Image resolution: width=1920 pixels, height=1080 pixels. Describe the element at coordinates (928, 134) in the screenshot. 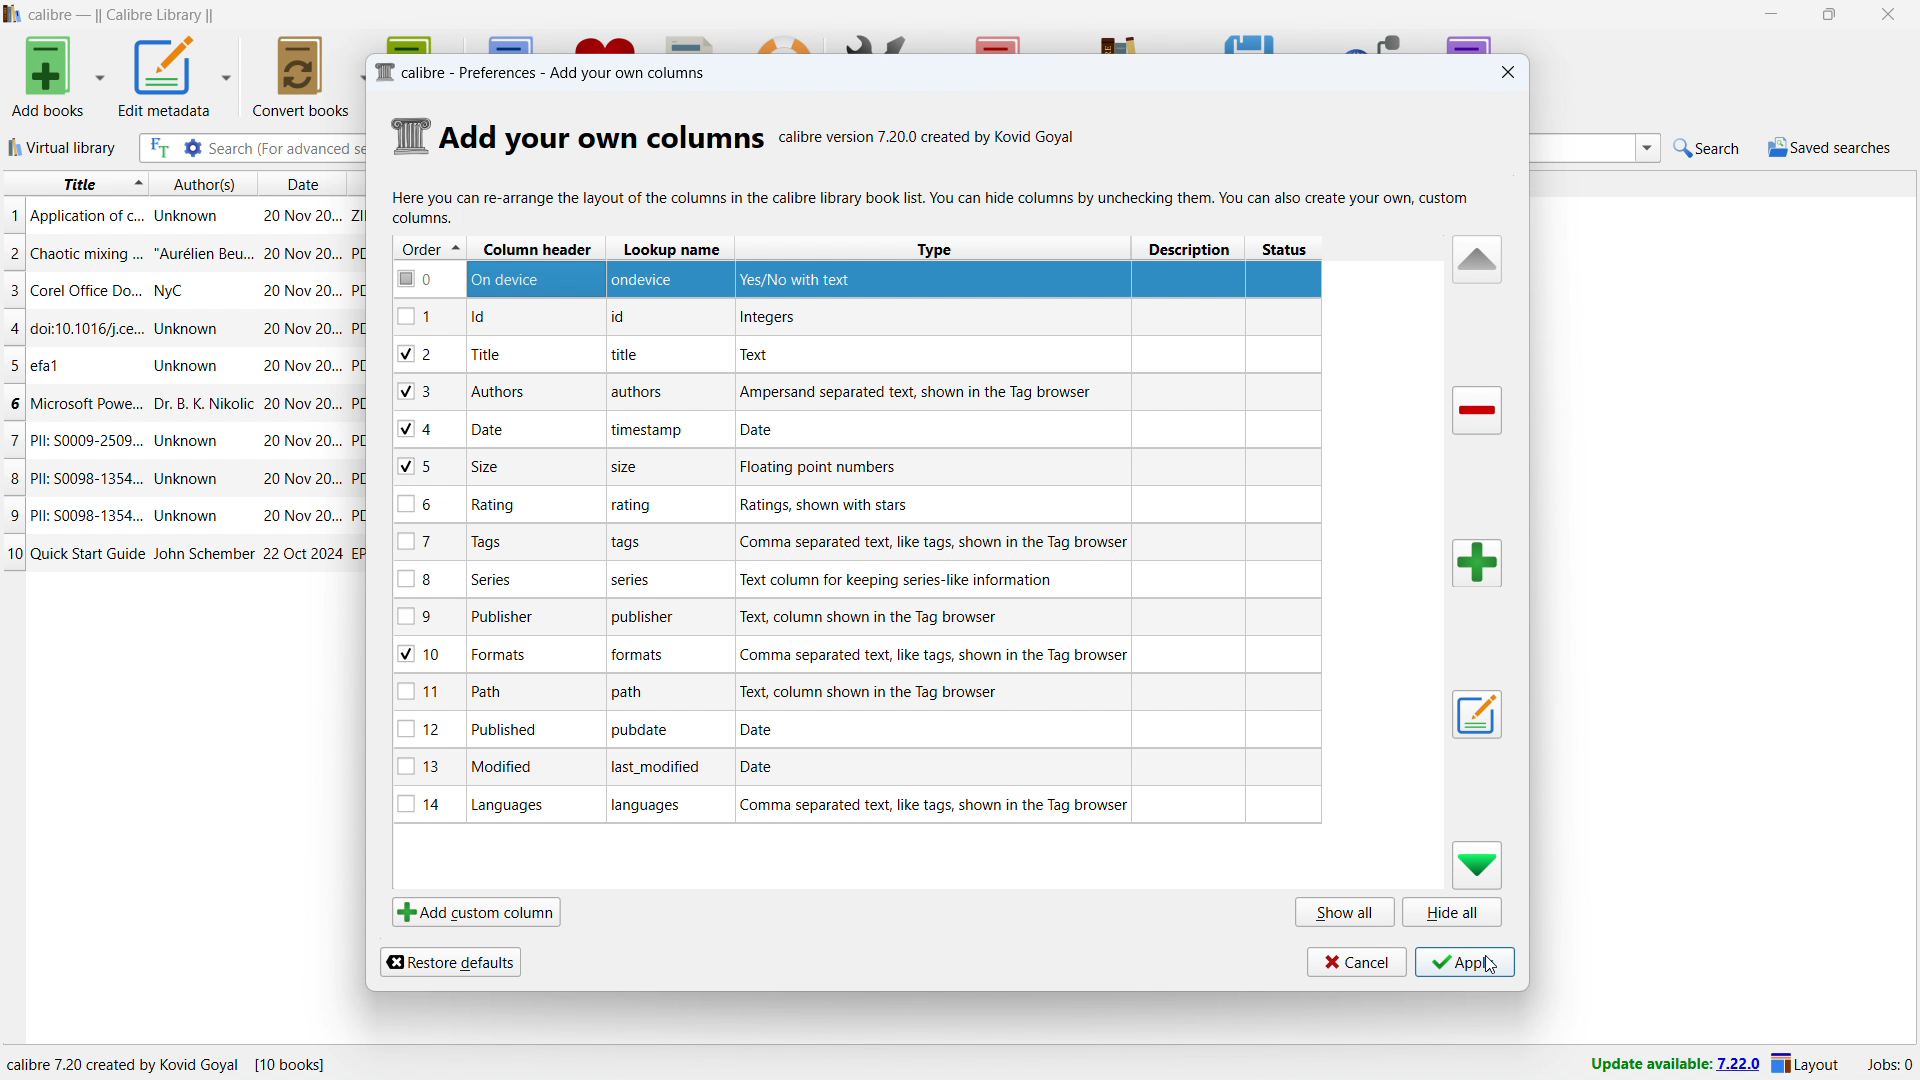

I see `calibre version 7.20.0 created by Kovid Goyal` at that location.